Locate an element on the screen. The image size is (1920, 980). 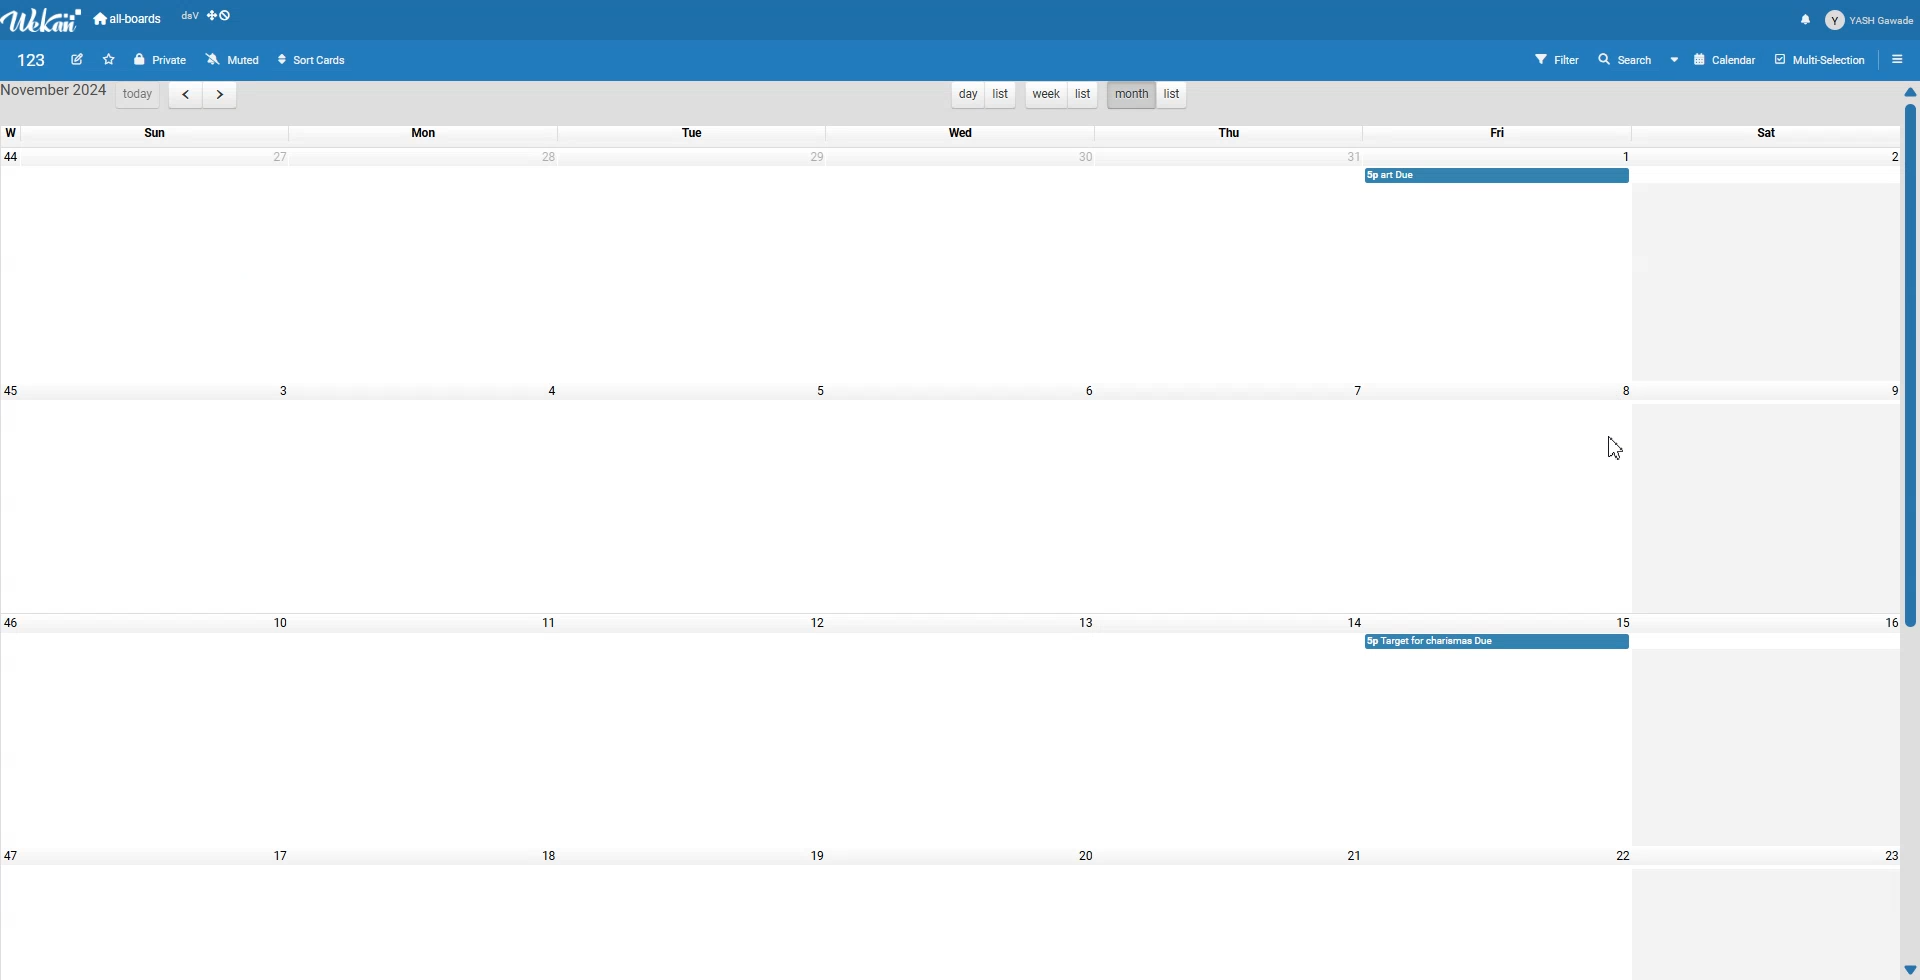
Multi selection is located at coordinates (1822, 59).